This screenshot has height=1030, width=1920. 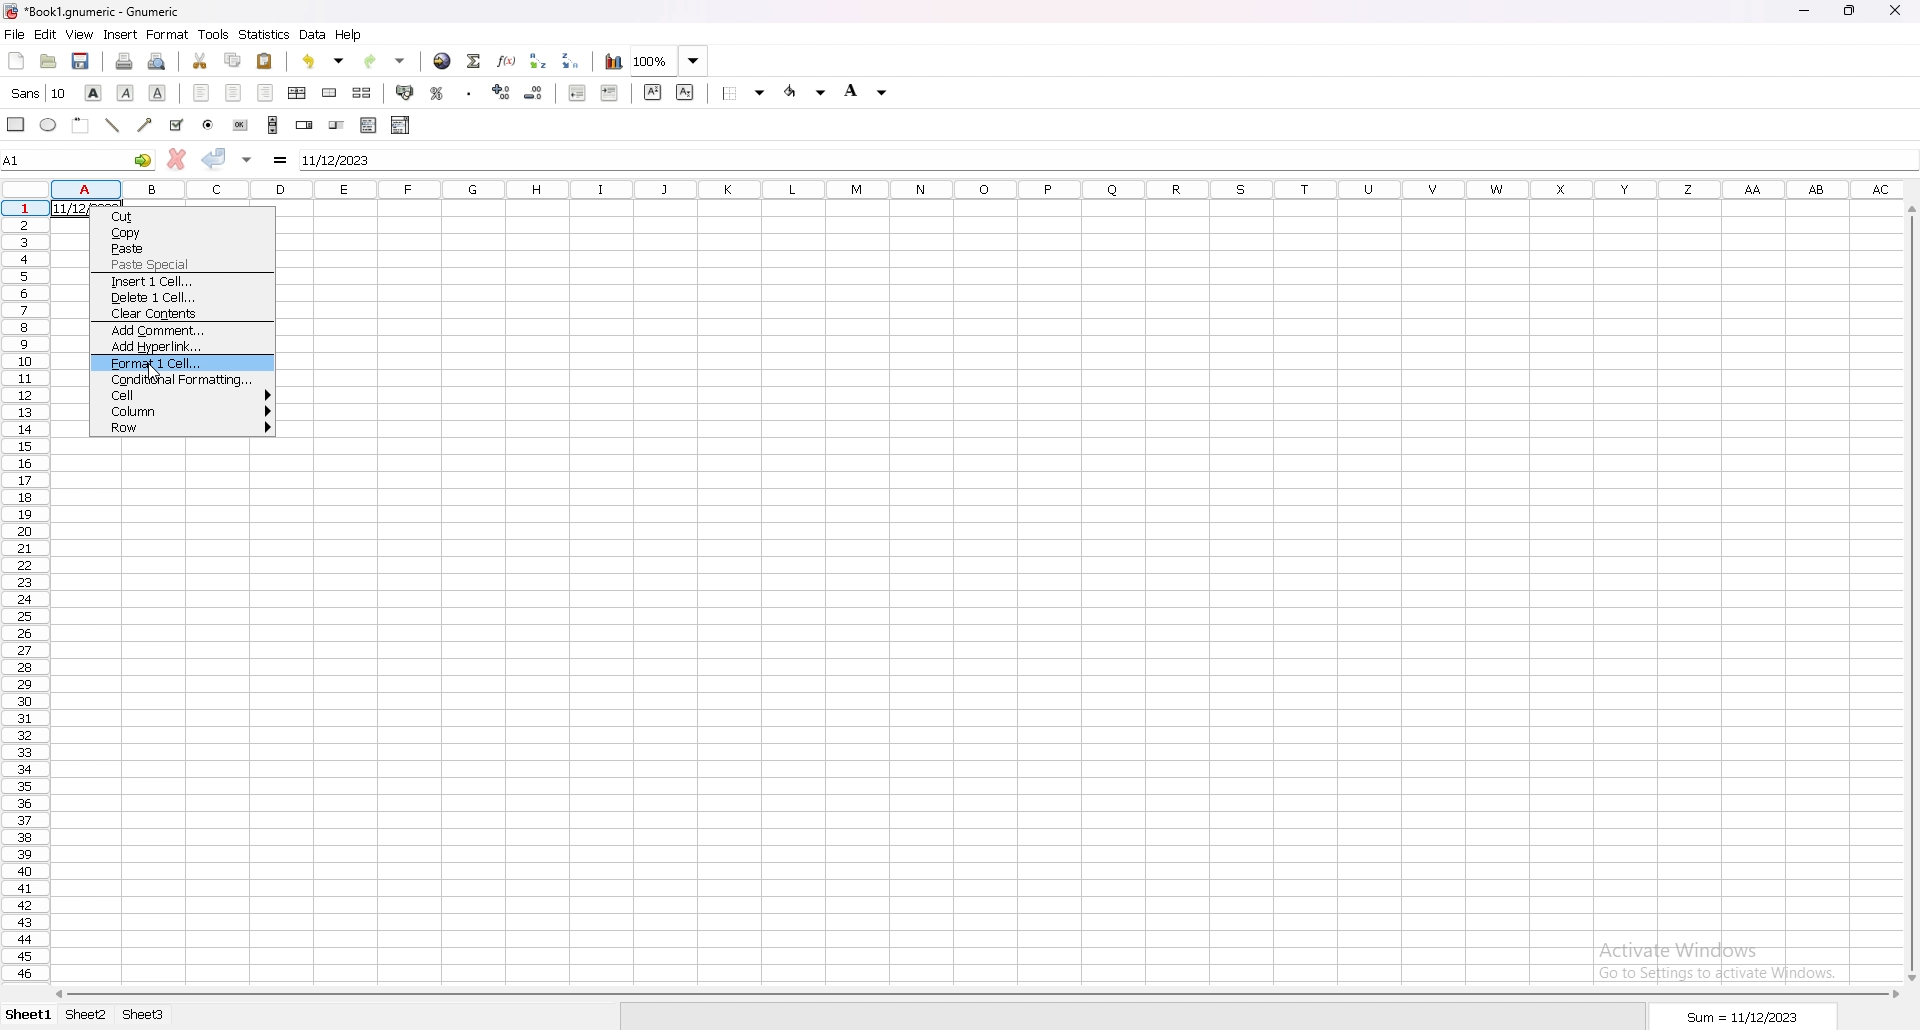 I want to click on accept changes, so click(x=213, y=158).